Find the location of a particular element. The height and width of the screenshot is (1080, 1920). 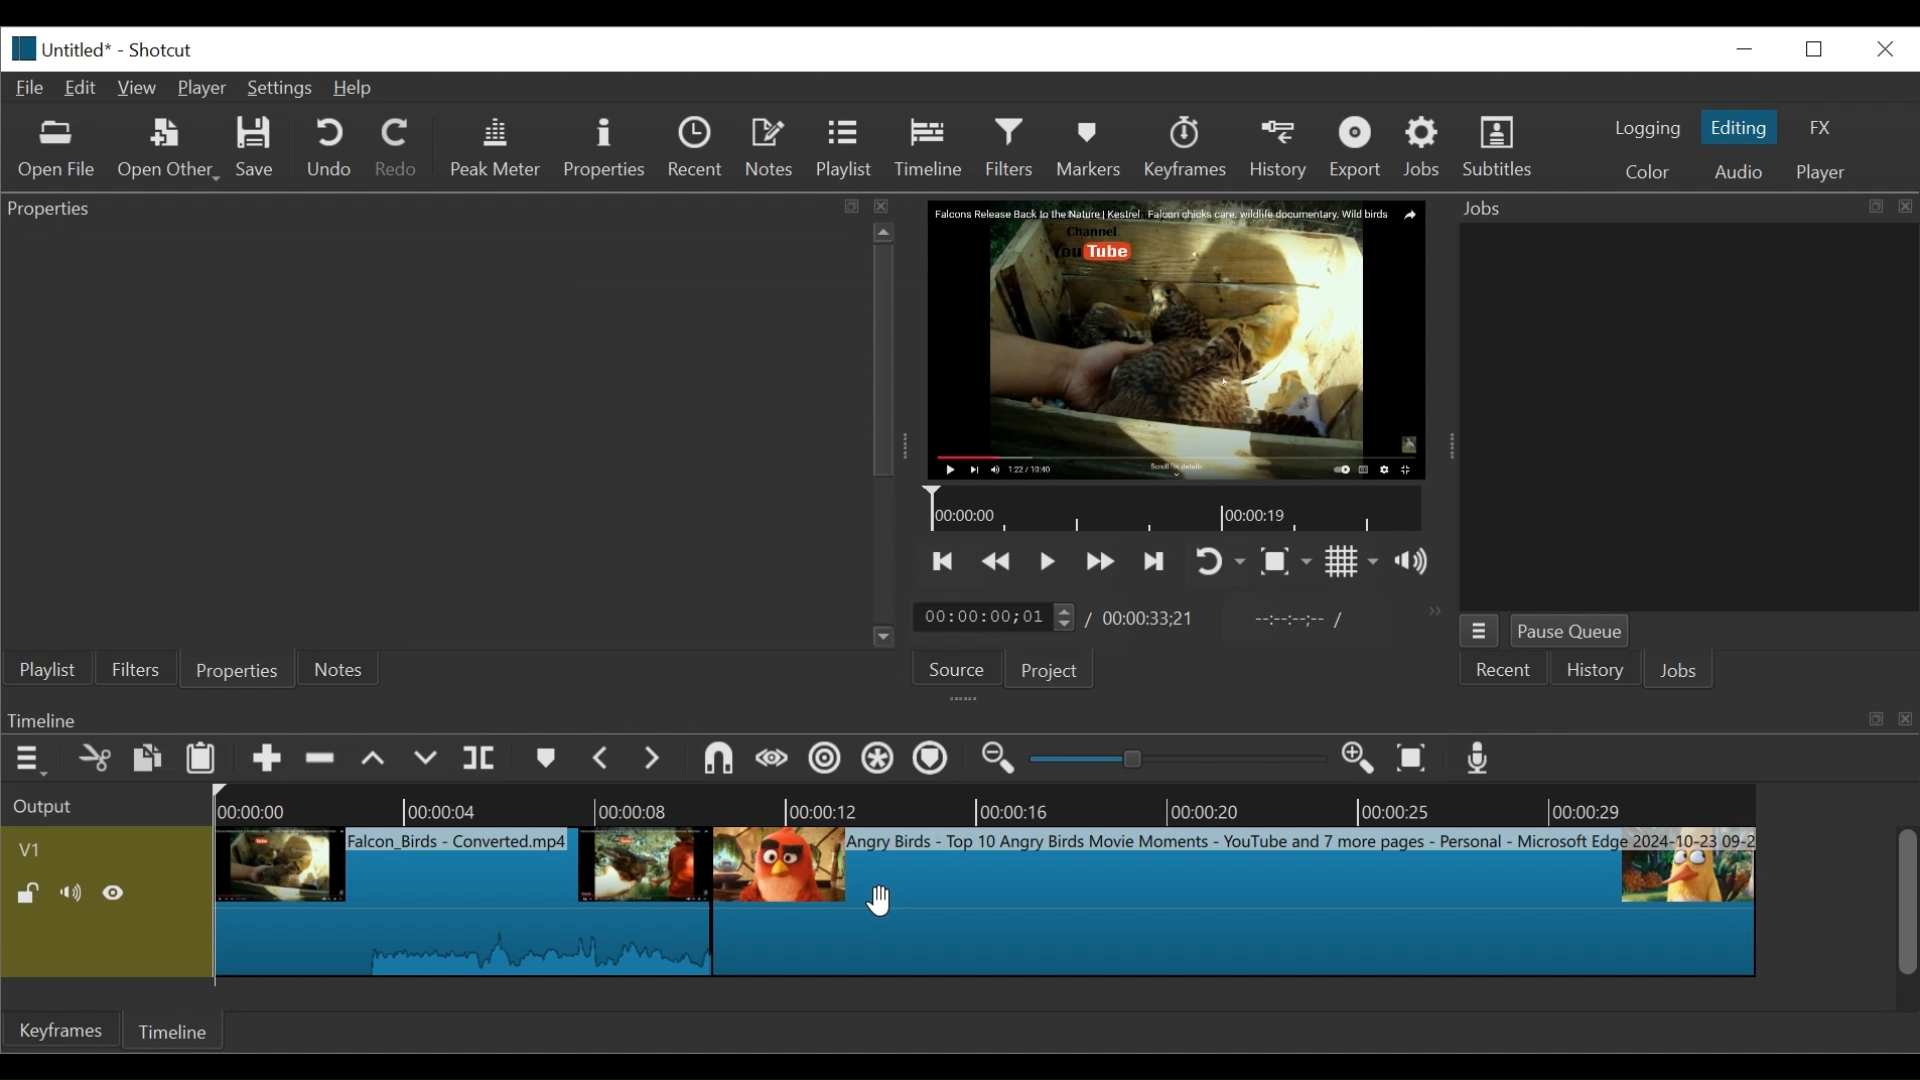

Play quickly backward is located at coordinates (999, 561).